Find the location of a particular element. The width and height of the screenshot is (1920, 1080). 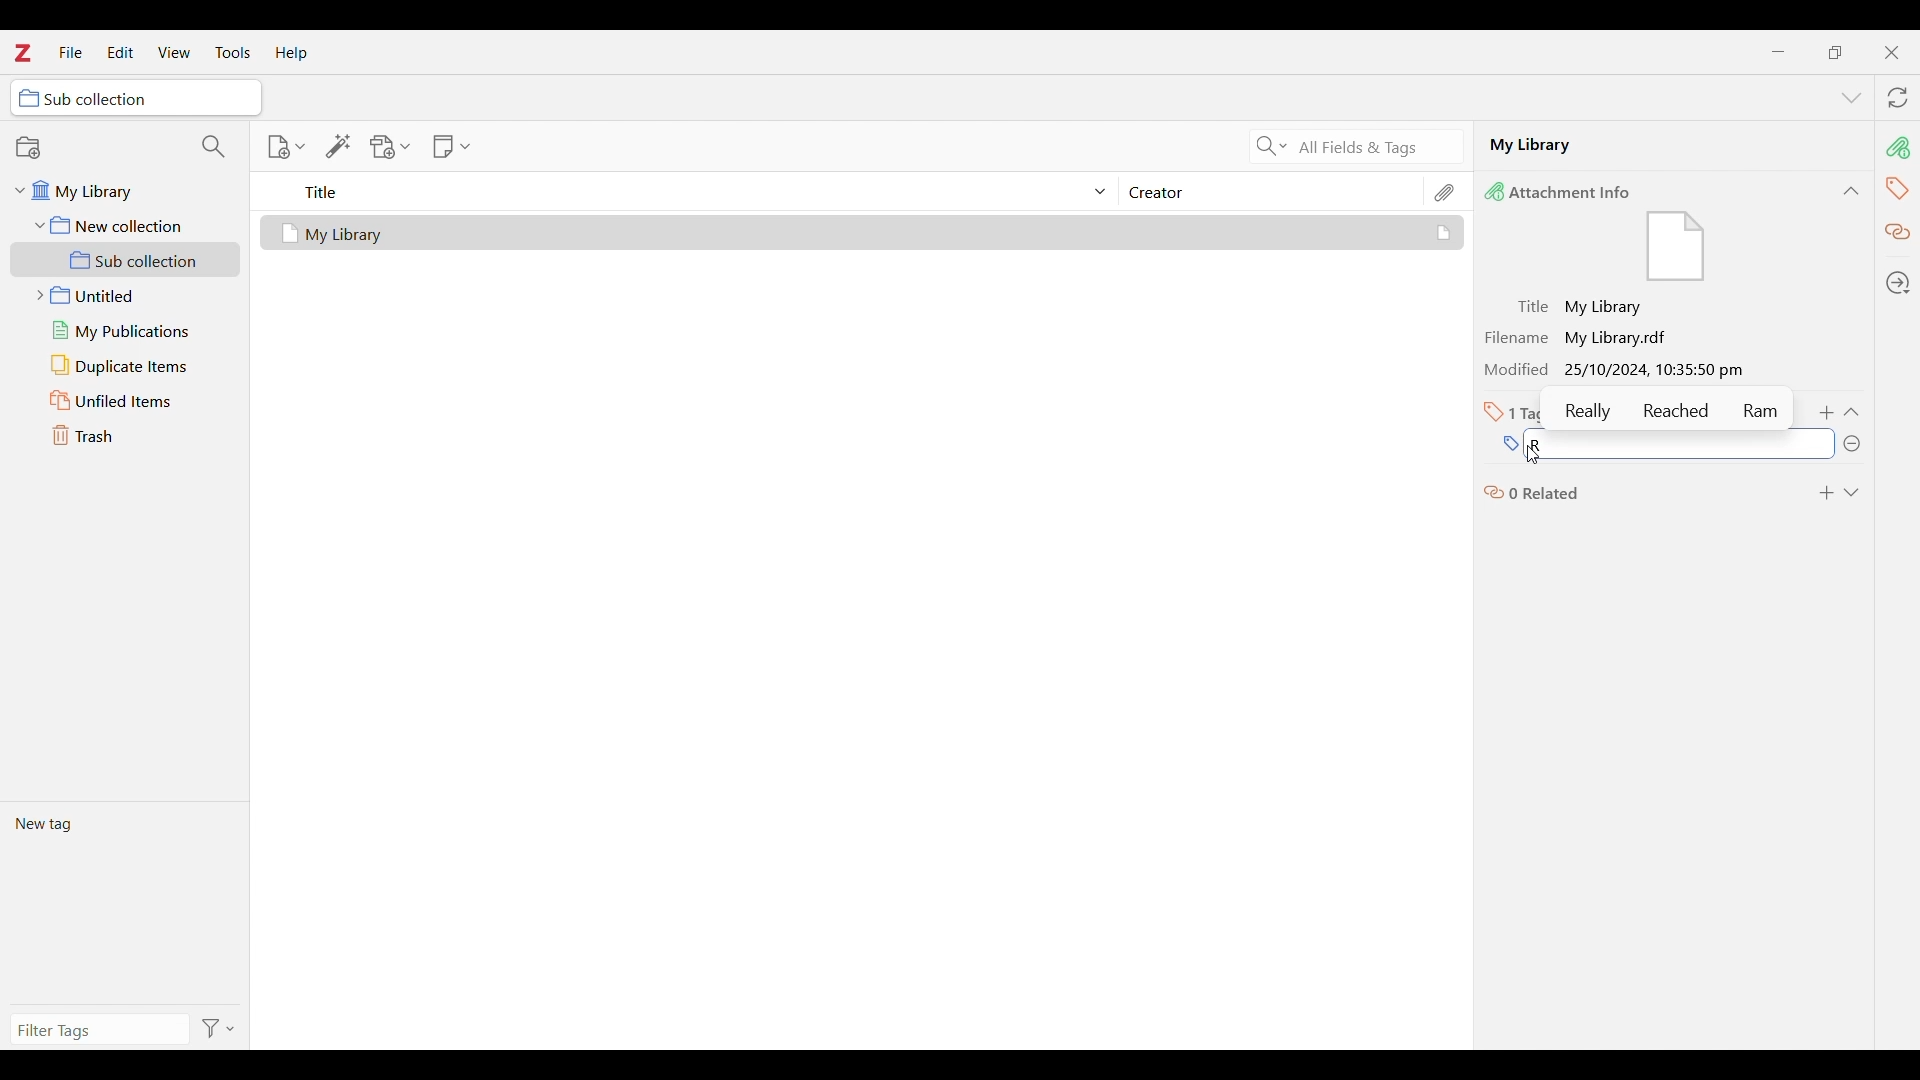

New item options is located at coordinates (286, 147).